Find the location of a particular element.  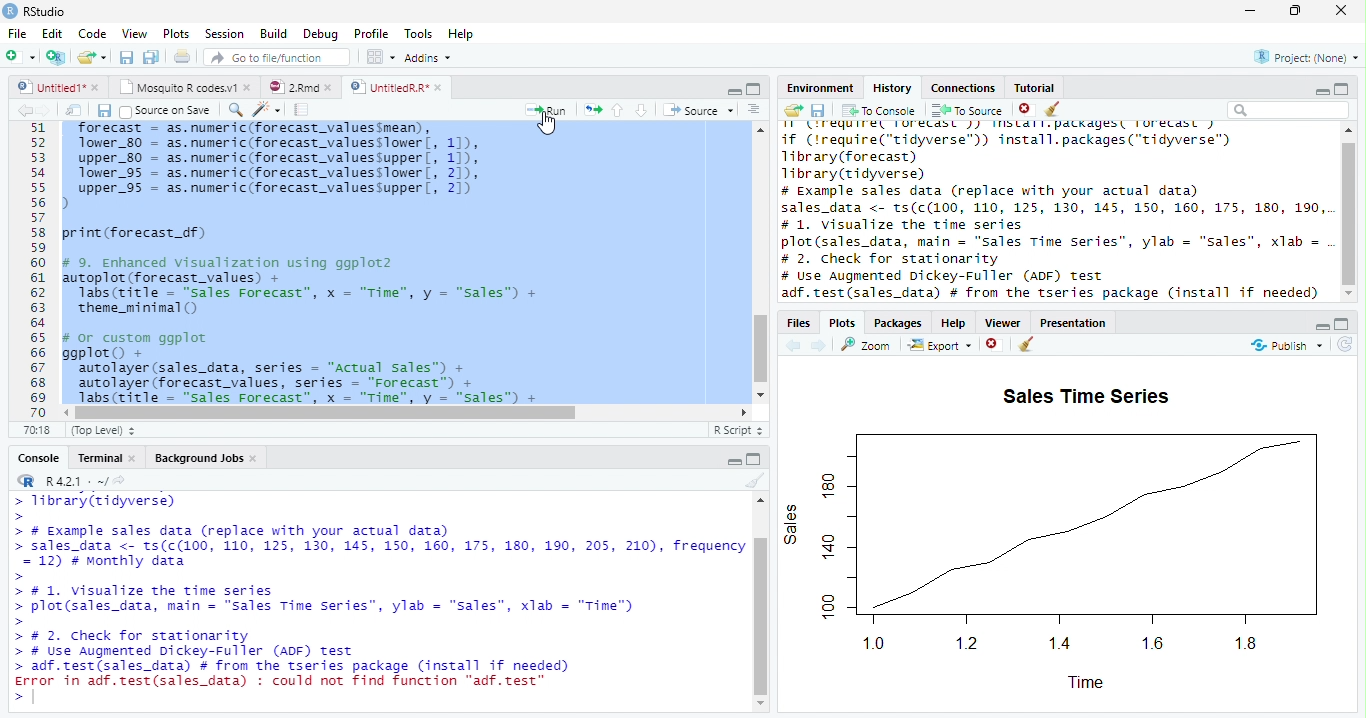

Find/Replace is located at coordinates (233, 110).